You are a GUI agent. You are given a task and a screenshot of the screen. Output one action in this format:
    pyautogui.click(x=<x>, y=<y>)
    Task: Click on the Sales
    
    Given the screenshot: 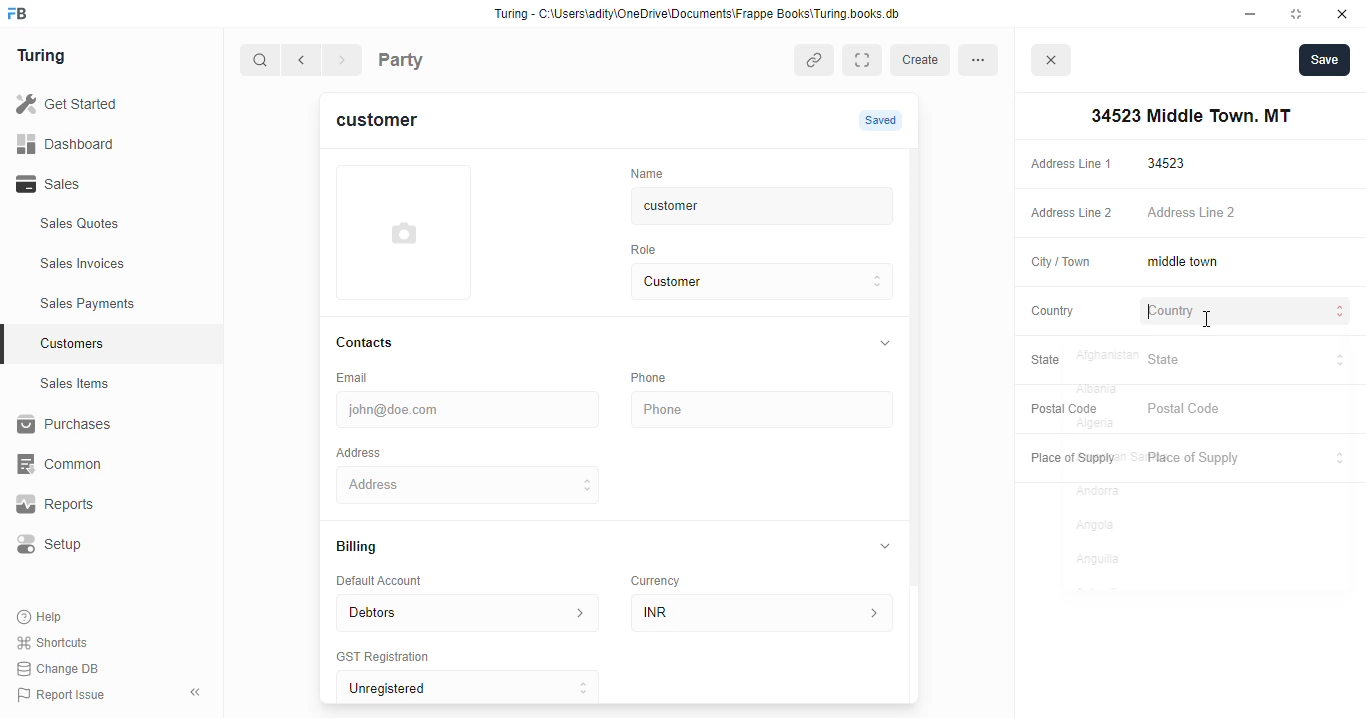 What is the action you would take?
    pyautogui.click(x=98, y=184)
    